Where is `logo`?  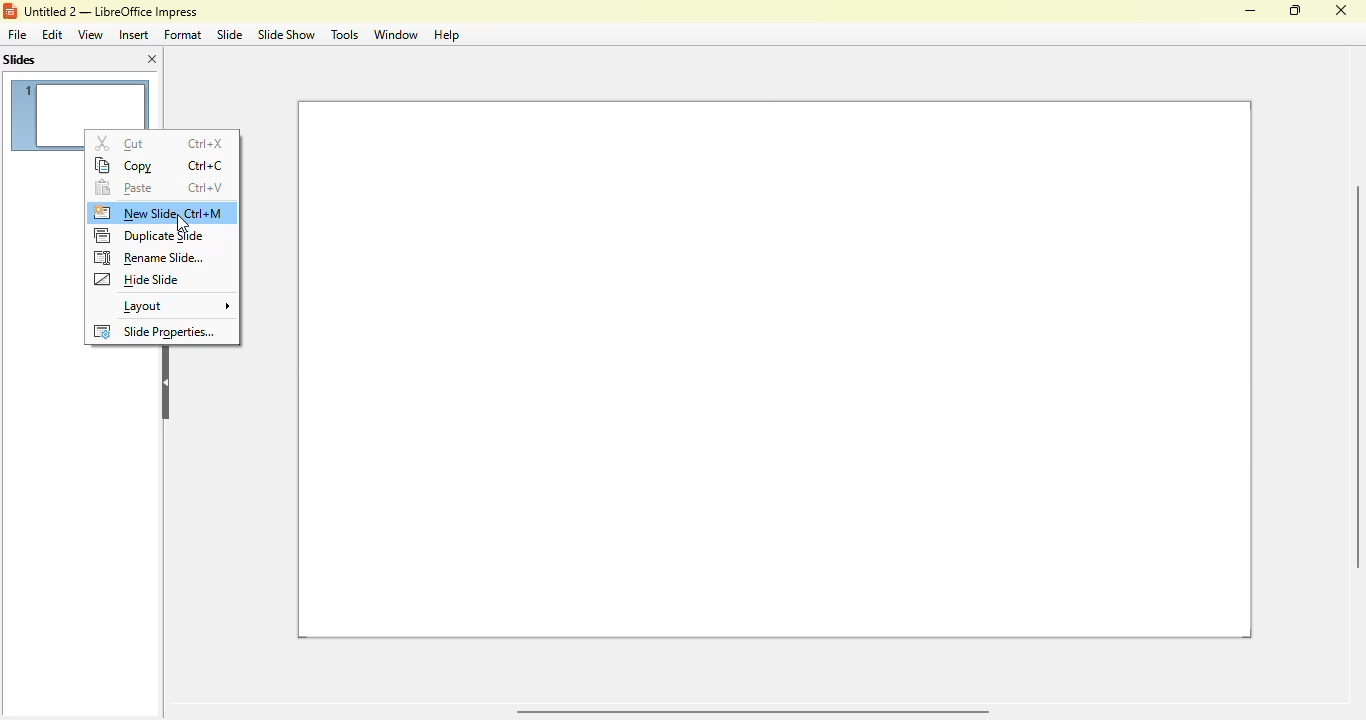 logo is located at coordinates (10, 11).